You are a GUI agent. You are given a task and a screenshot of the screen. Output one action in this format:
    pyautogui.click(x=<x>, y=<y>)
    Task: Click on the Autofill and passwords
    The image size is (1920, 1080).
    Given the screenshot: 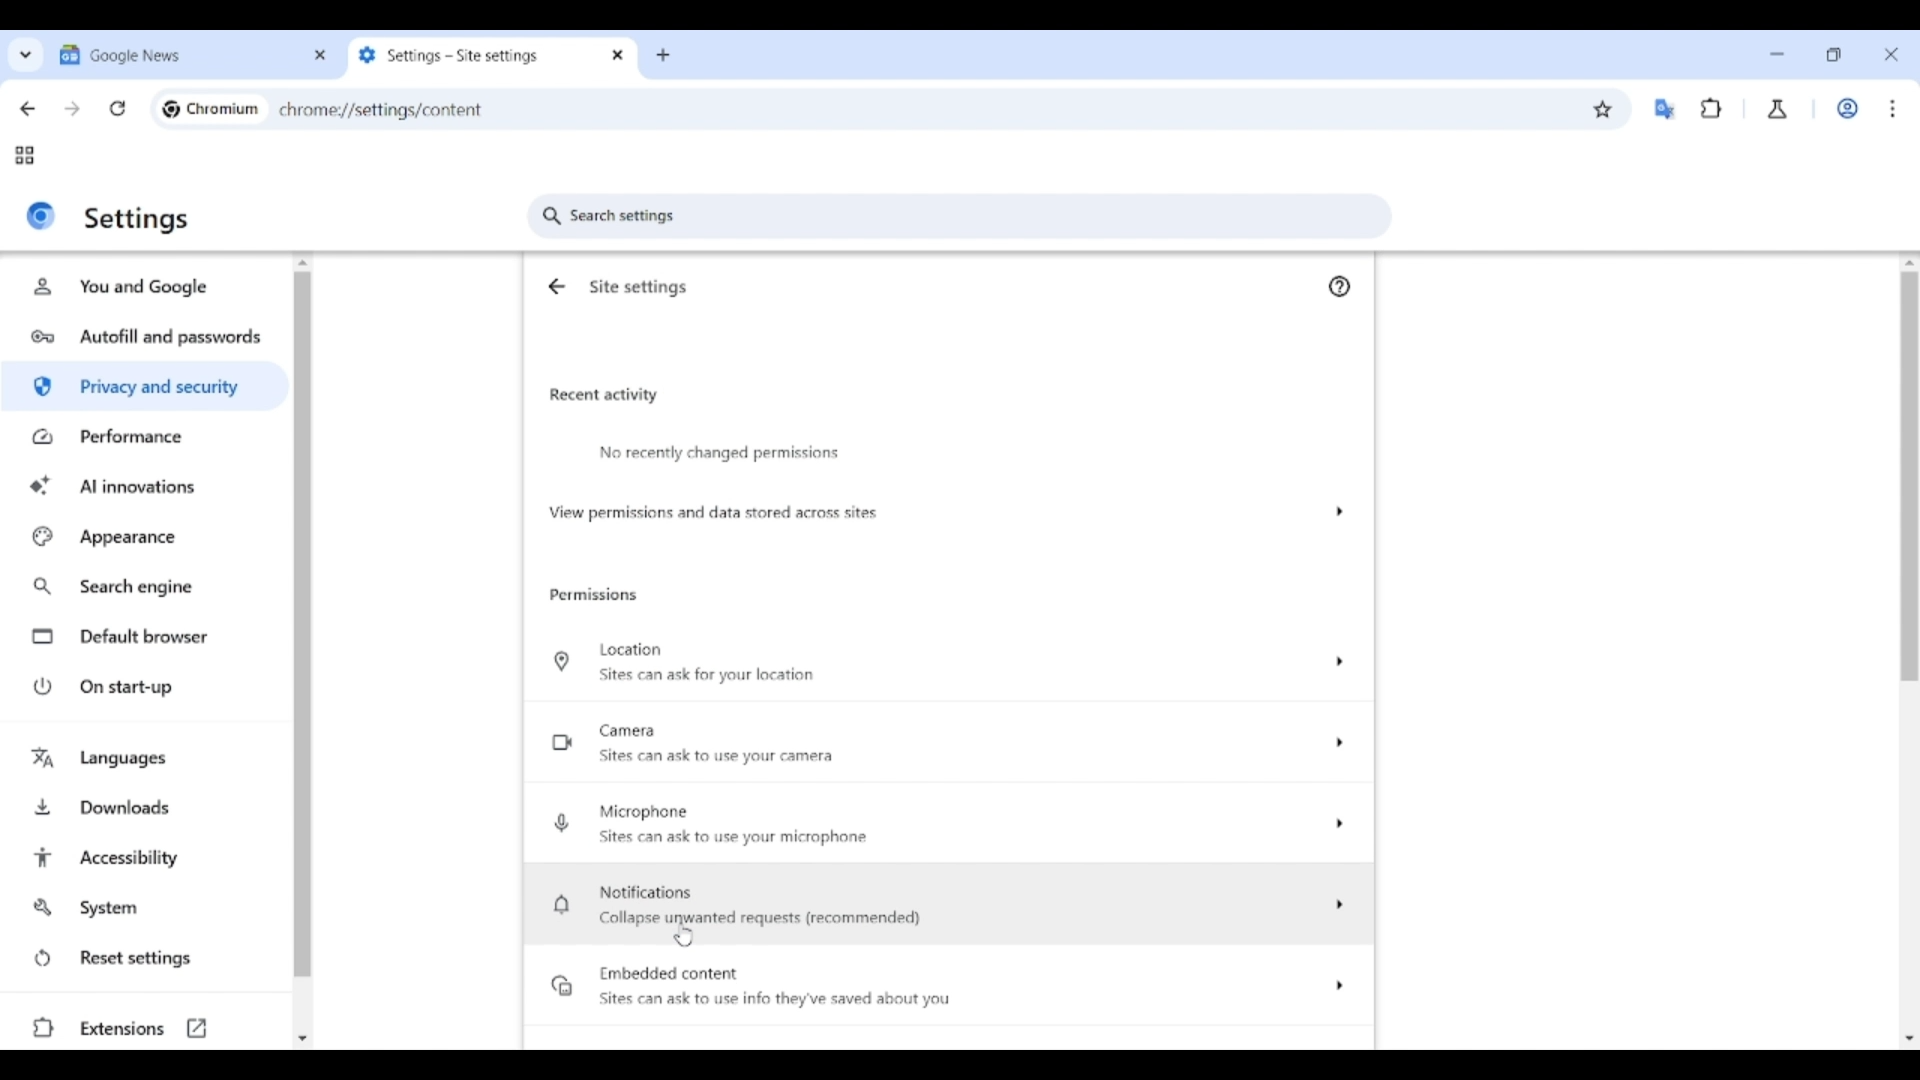 What is the action you would take?
    pyautogui.click(x=148, y=338)
    